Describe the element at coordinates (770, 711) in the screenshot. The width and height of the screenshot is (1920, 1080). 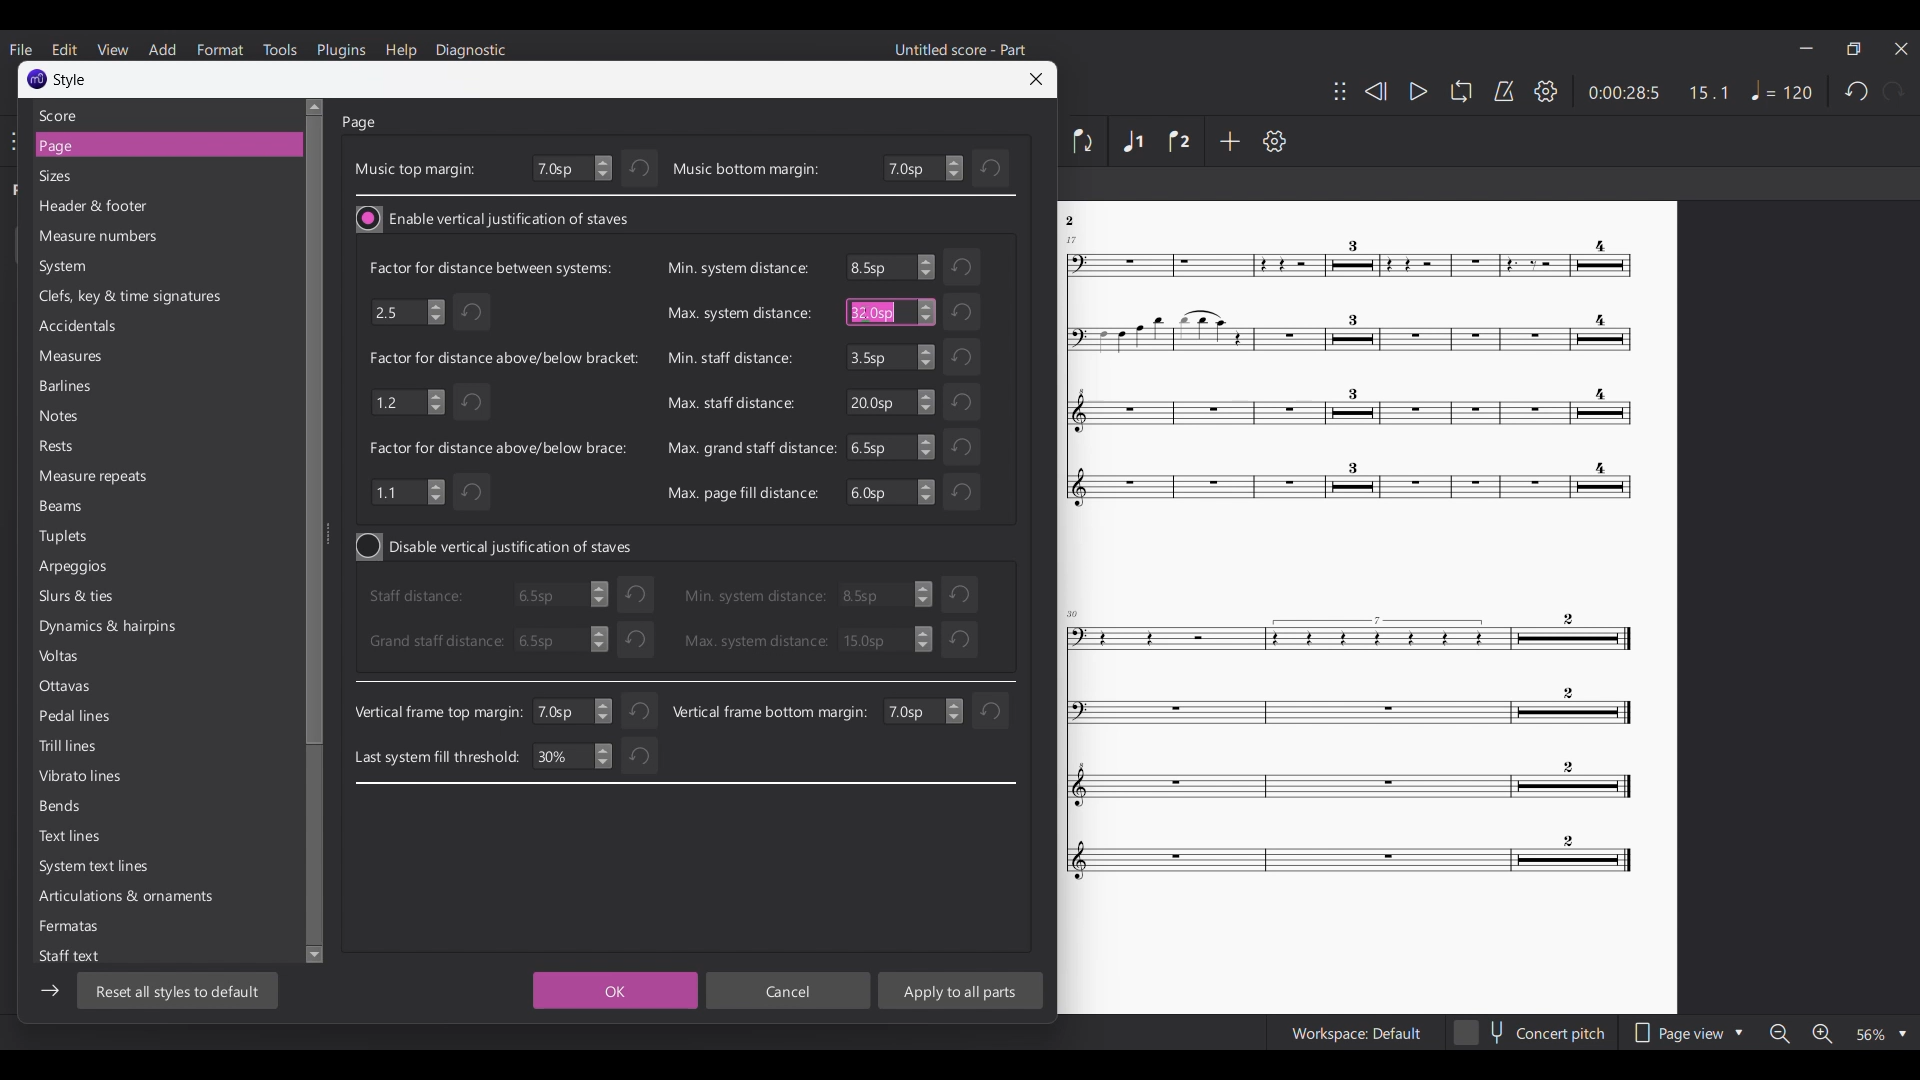
I see `Vertical frame bottom margin` at that location.